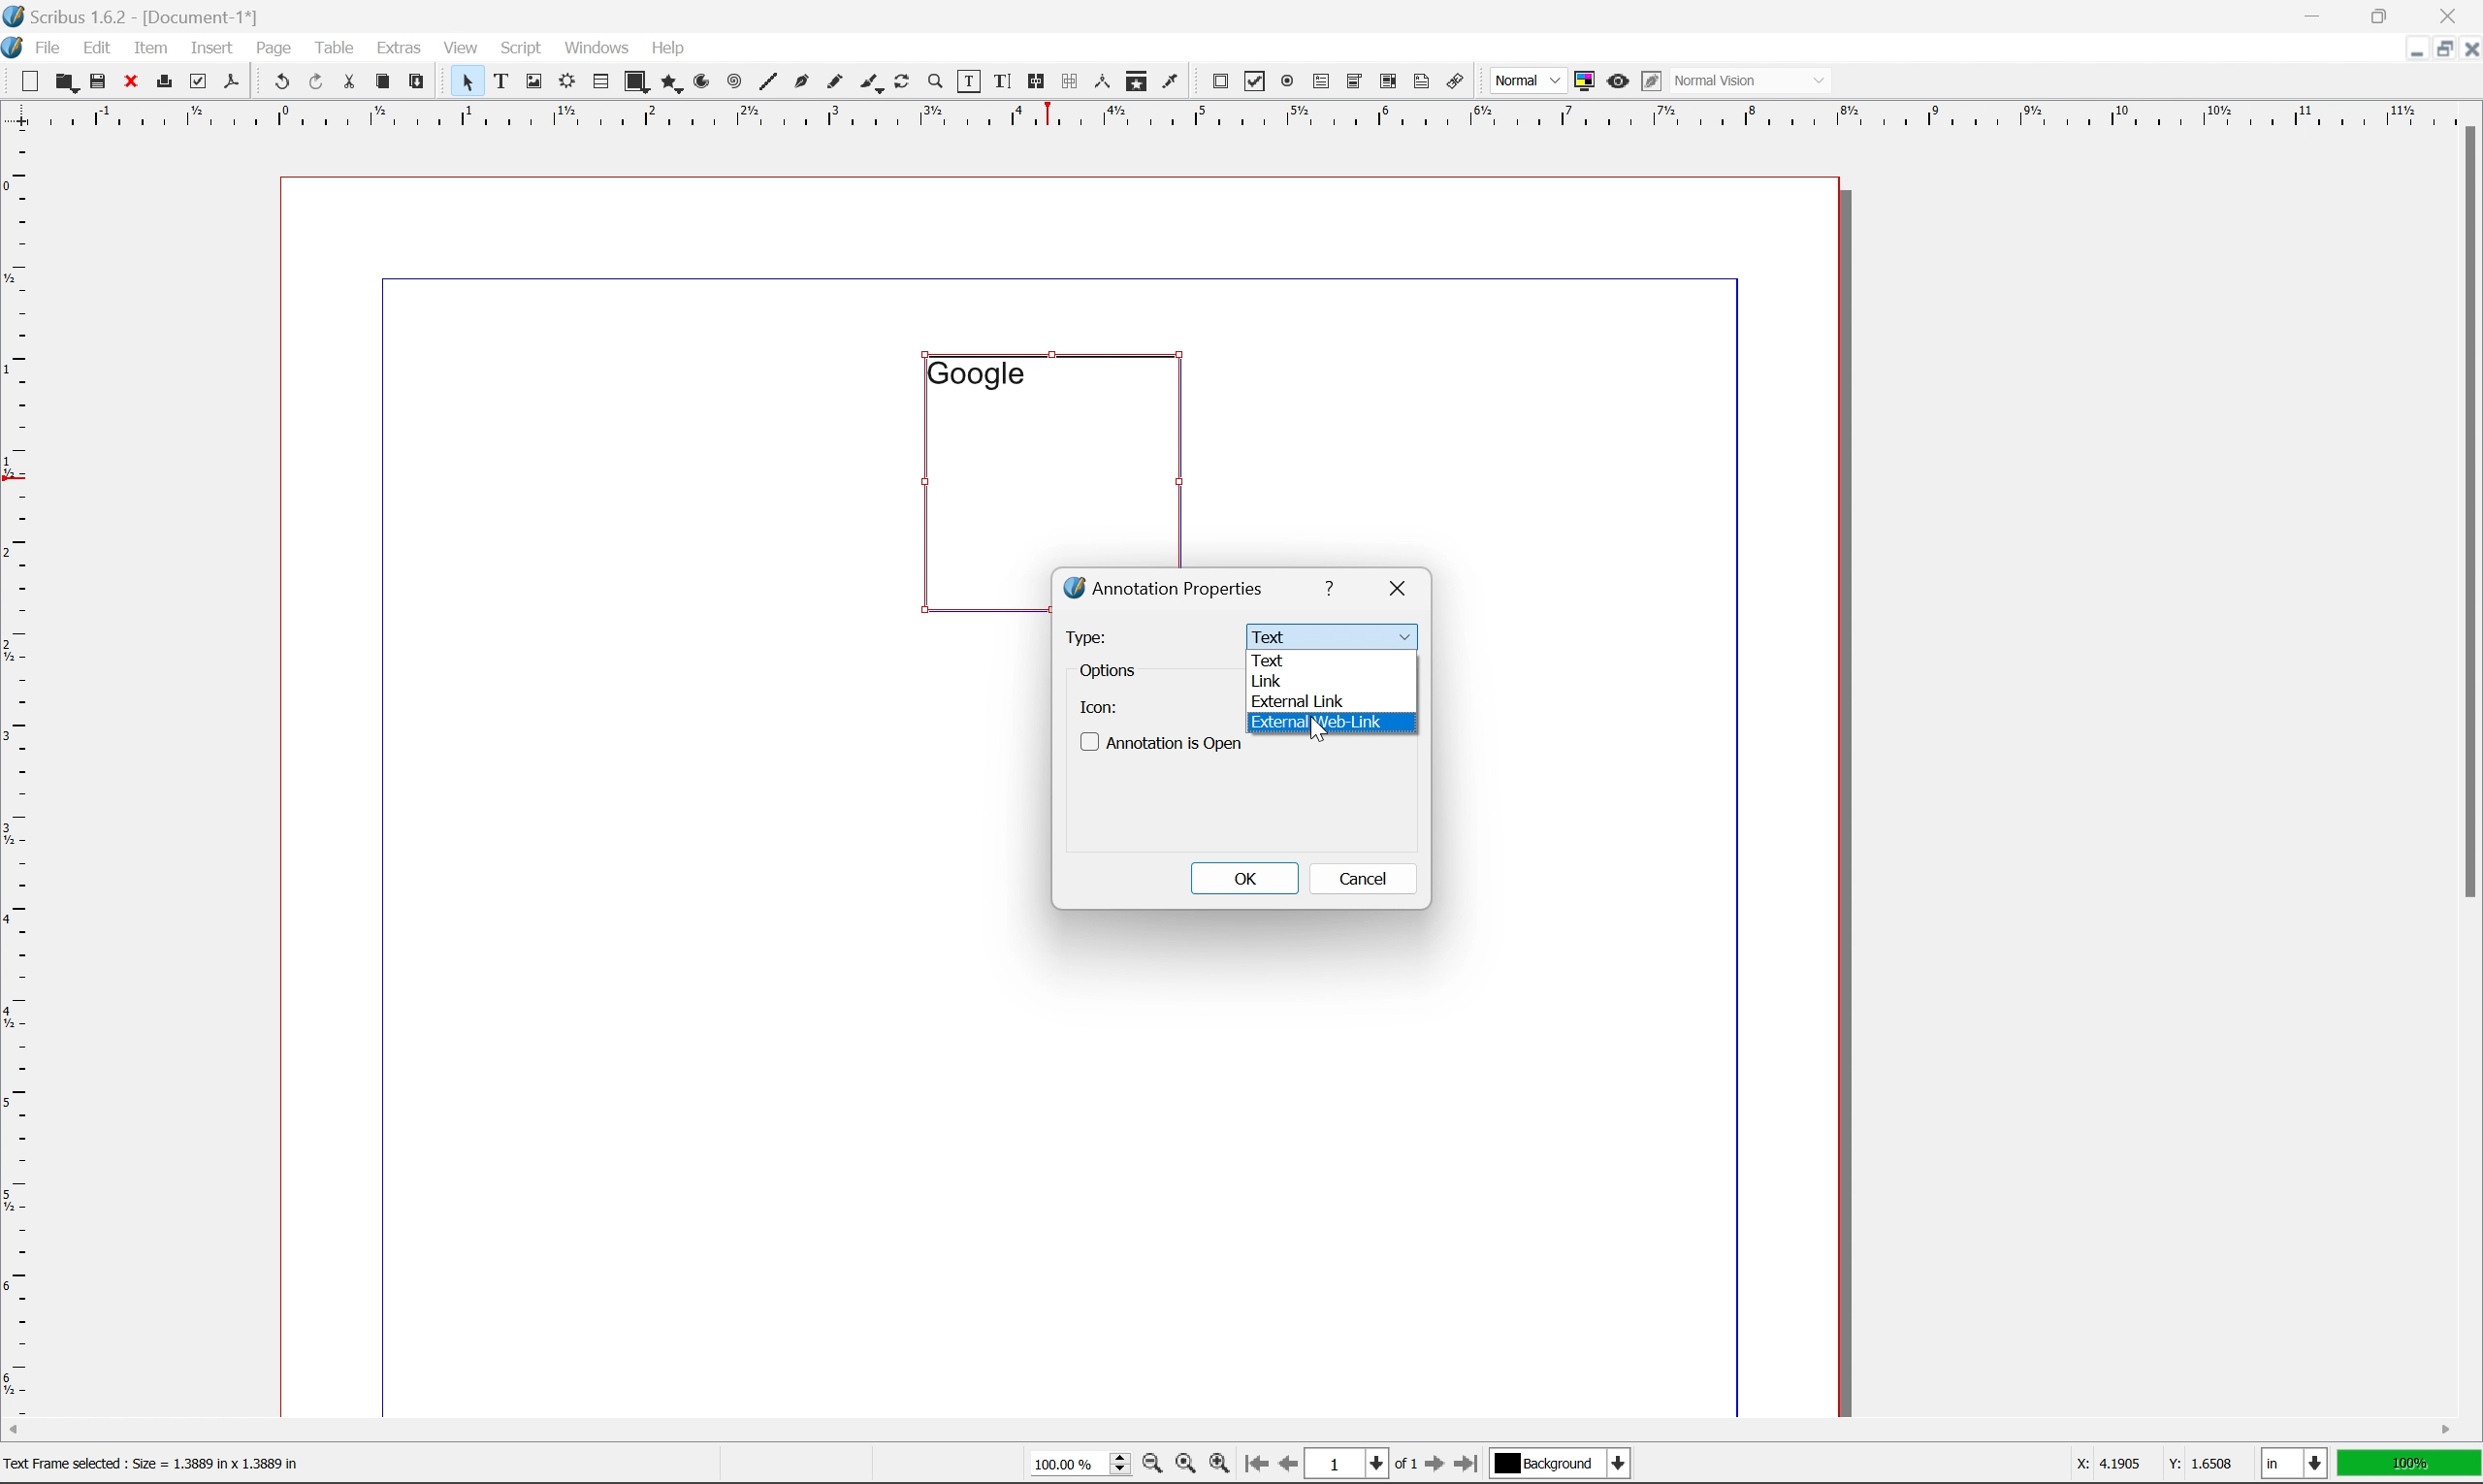 The height and width of the screenshot is (1484, 2483). Describe the element at coordinates (274, 47) in the screenshot. I see `page` at that location.